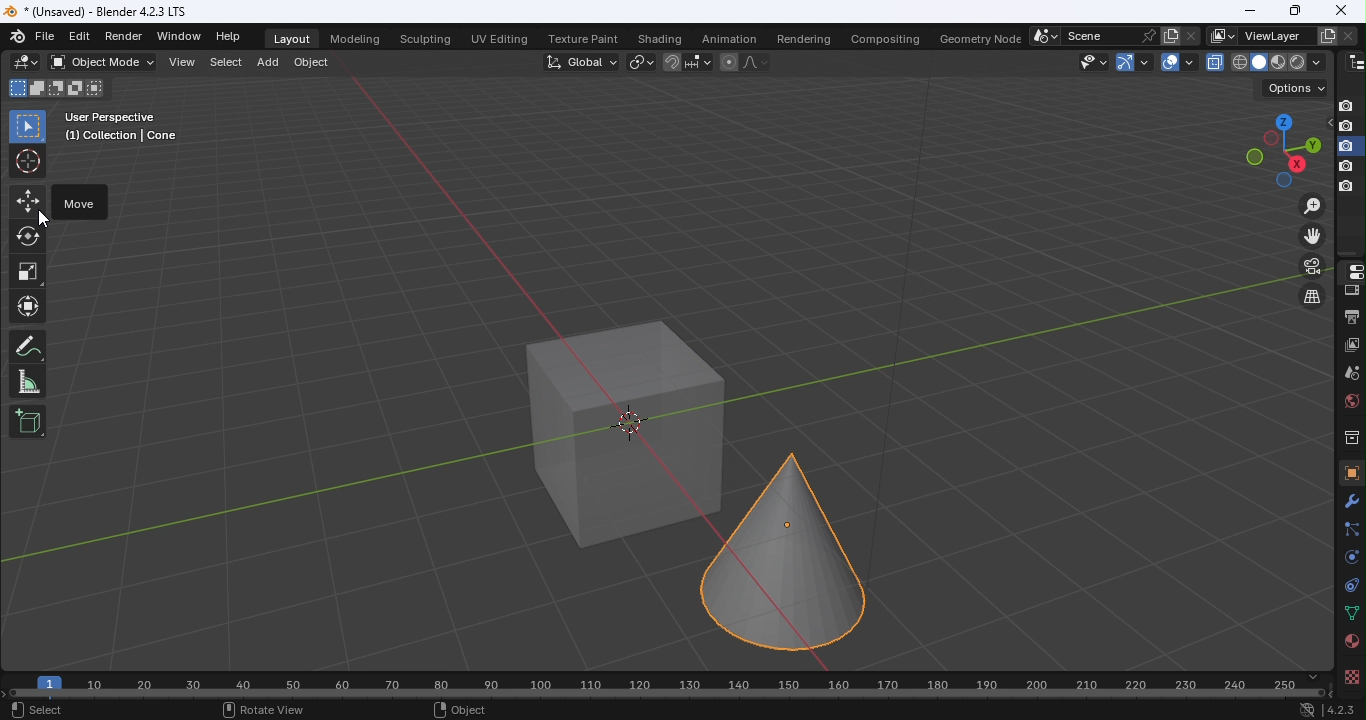 Image resolution: width=1366 pixels, height=720 pixels. What do you see at coordinates (1169, 35) in the screenshot?
I see `New scene` at bounding box center [1169, 35].